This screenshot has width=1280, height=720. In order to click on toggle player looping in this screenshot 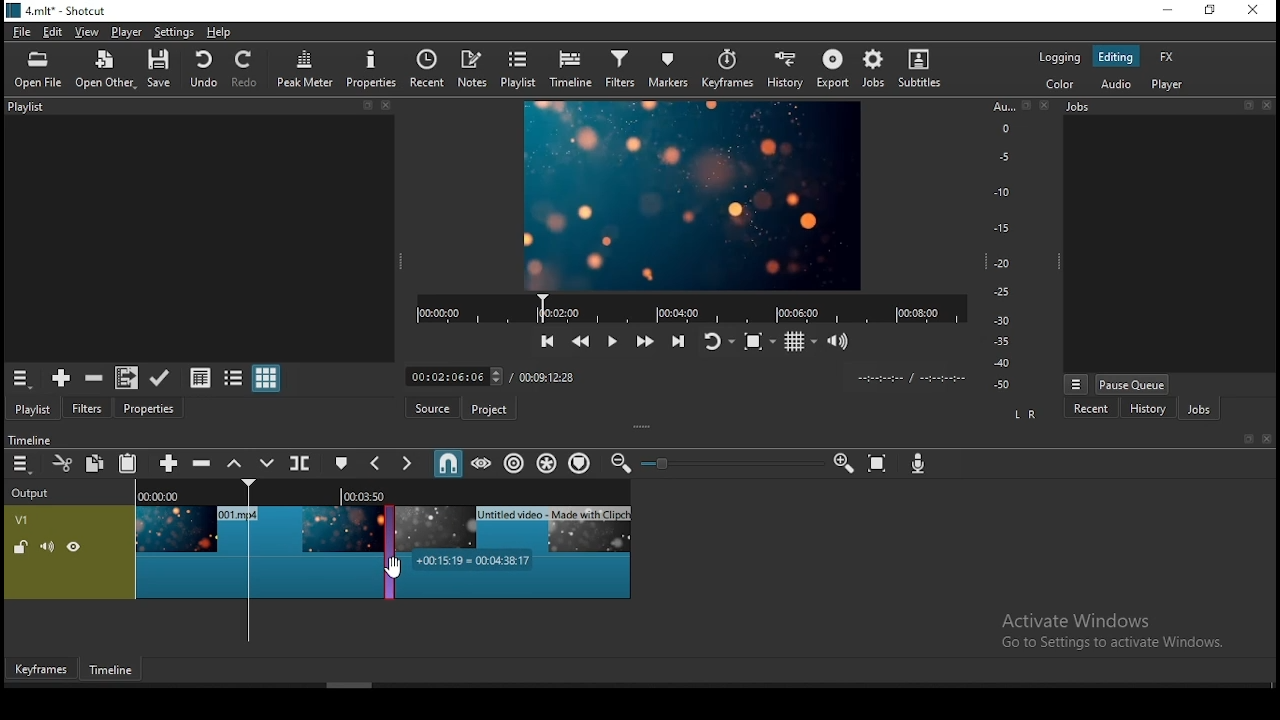, I will do `click(717, 341)`.